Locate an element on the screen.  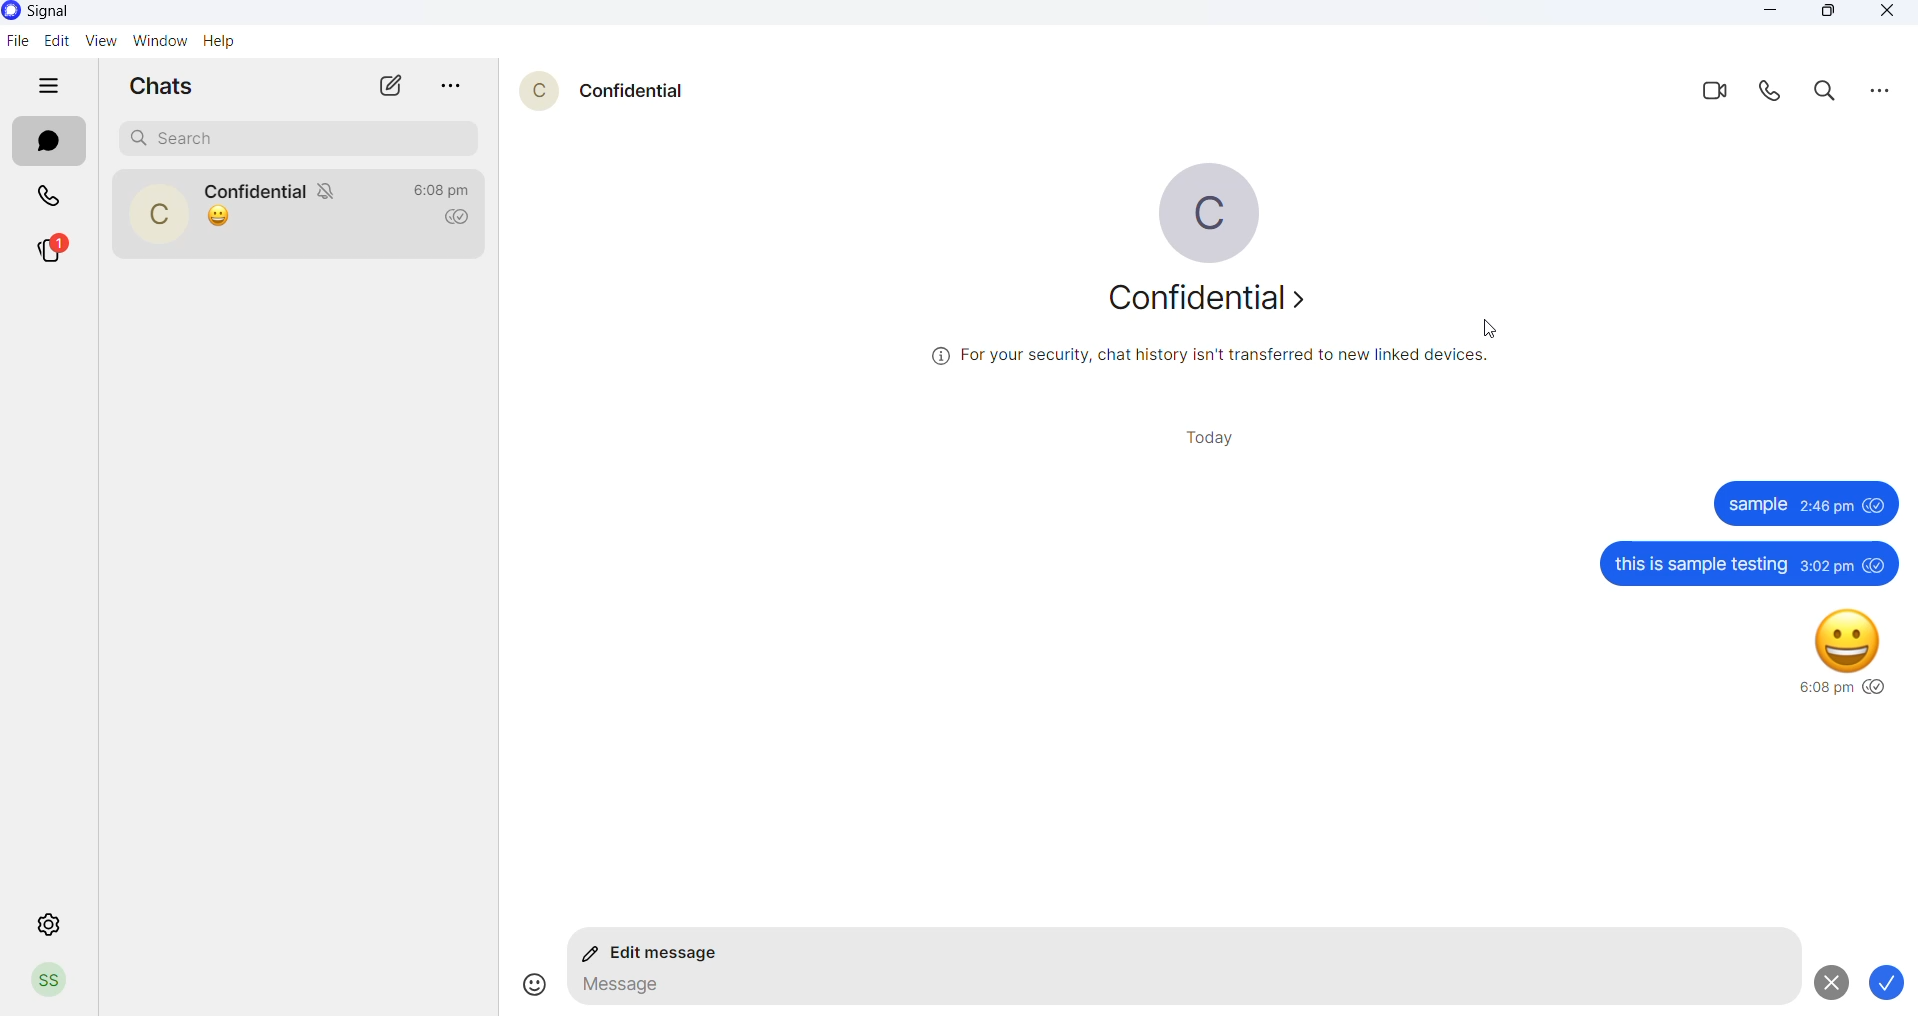
cursor is located at coordinates (1487, 326).